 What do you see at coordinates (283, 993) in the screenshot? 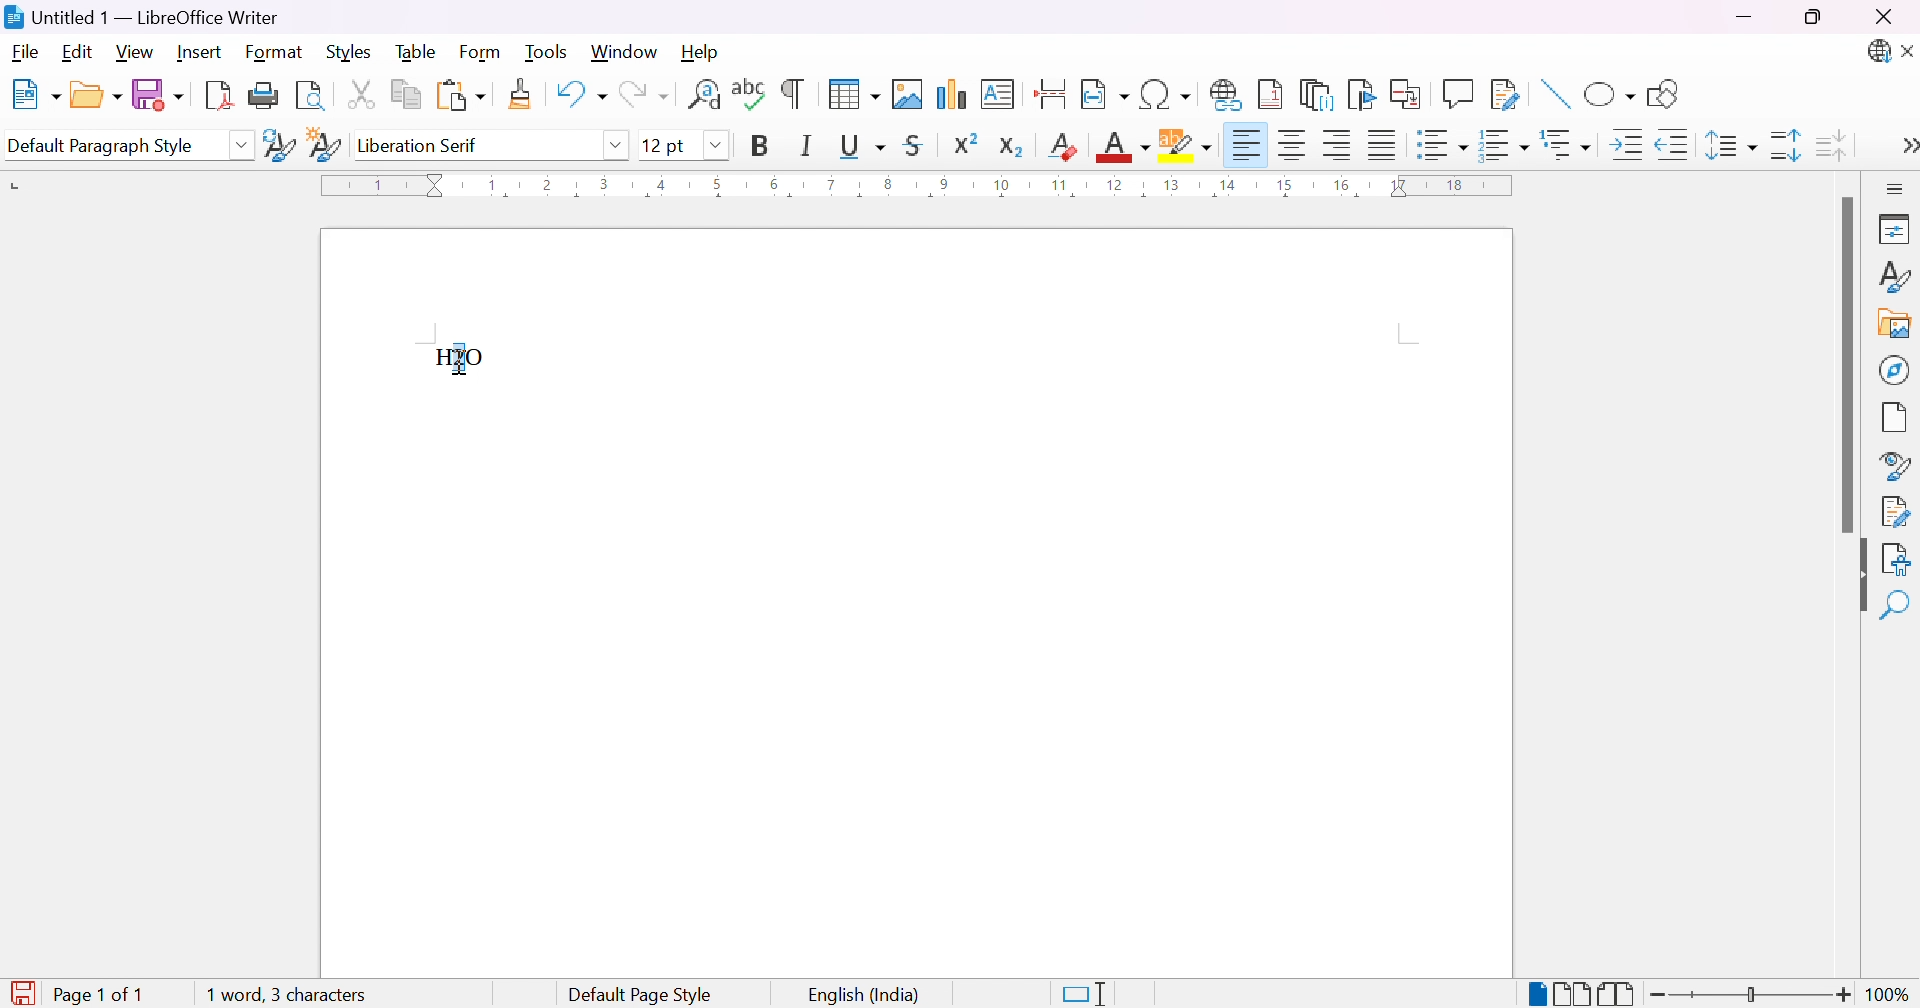
I see `1 word, 3 characters` at bounding box center [283, 993].